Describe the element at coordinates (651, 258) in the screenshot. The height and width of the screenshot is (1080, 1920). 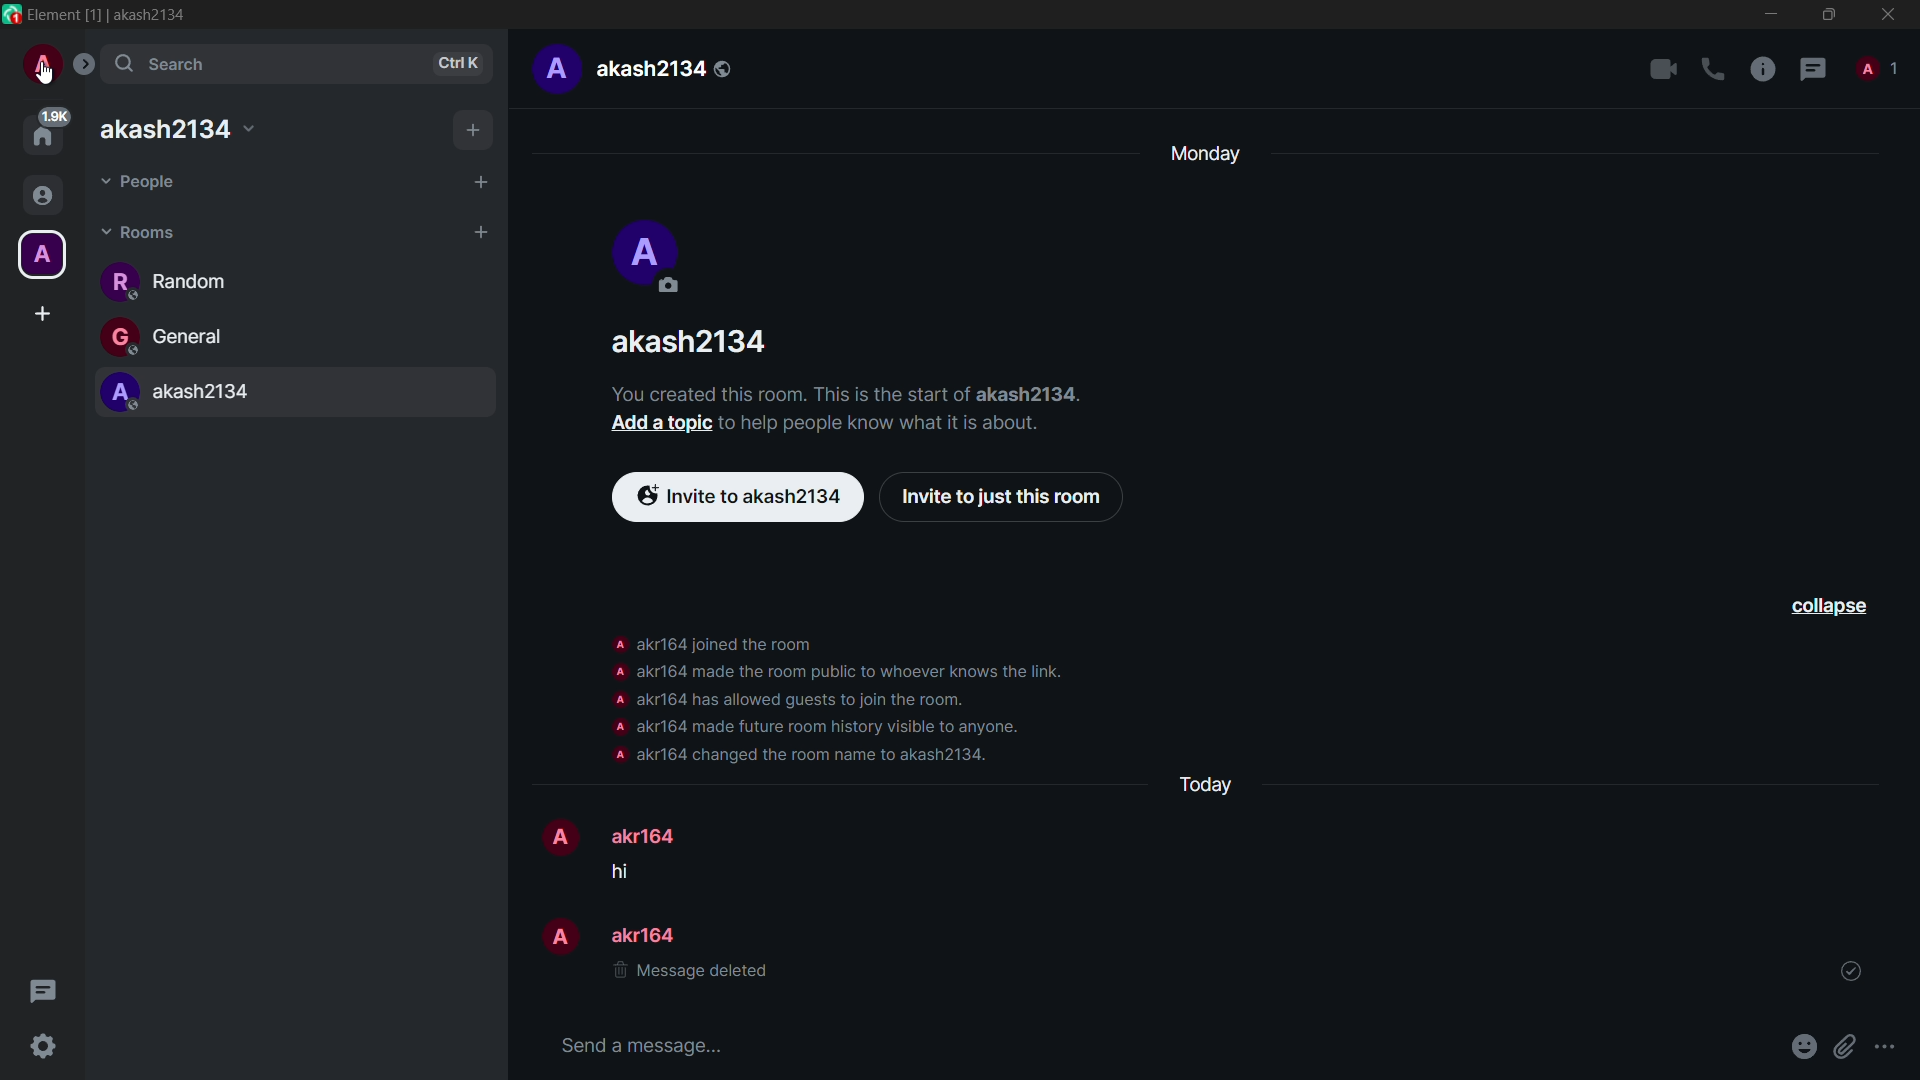
I see `profile icon` at that location.